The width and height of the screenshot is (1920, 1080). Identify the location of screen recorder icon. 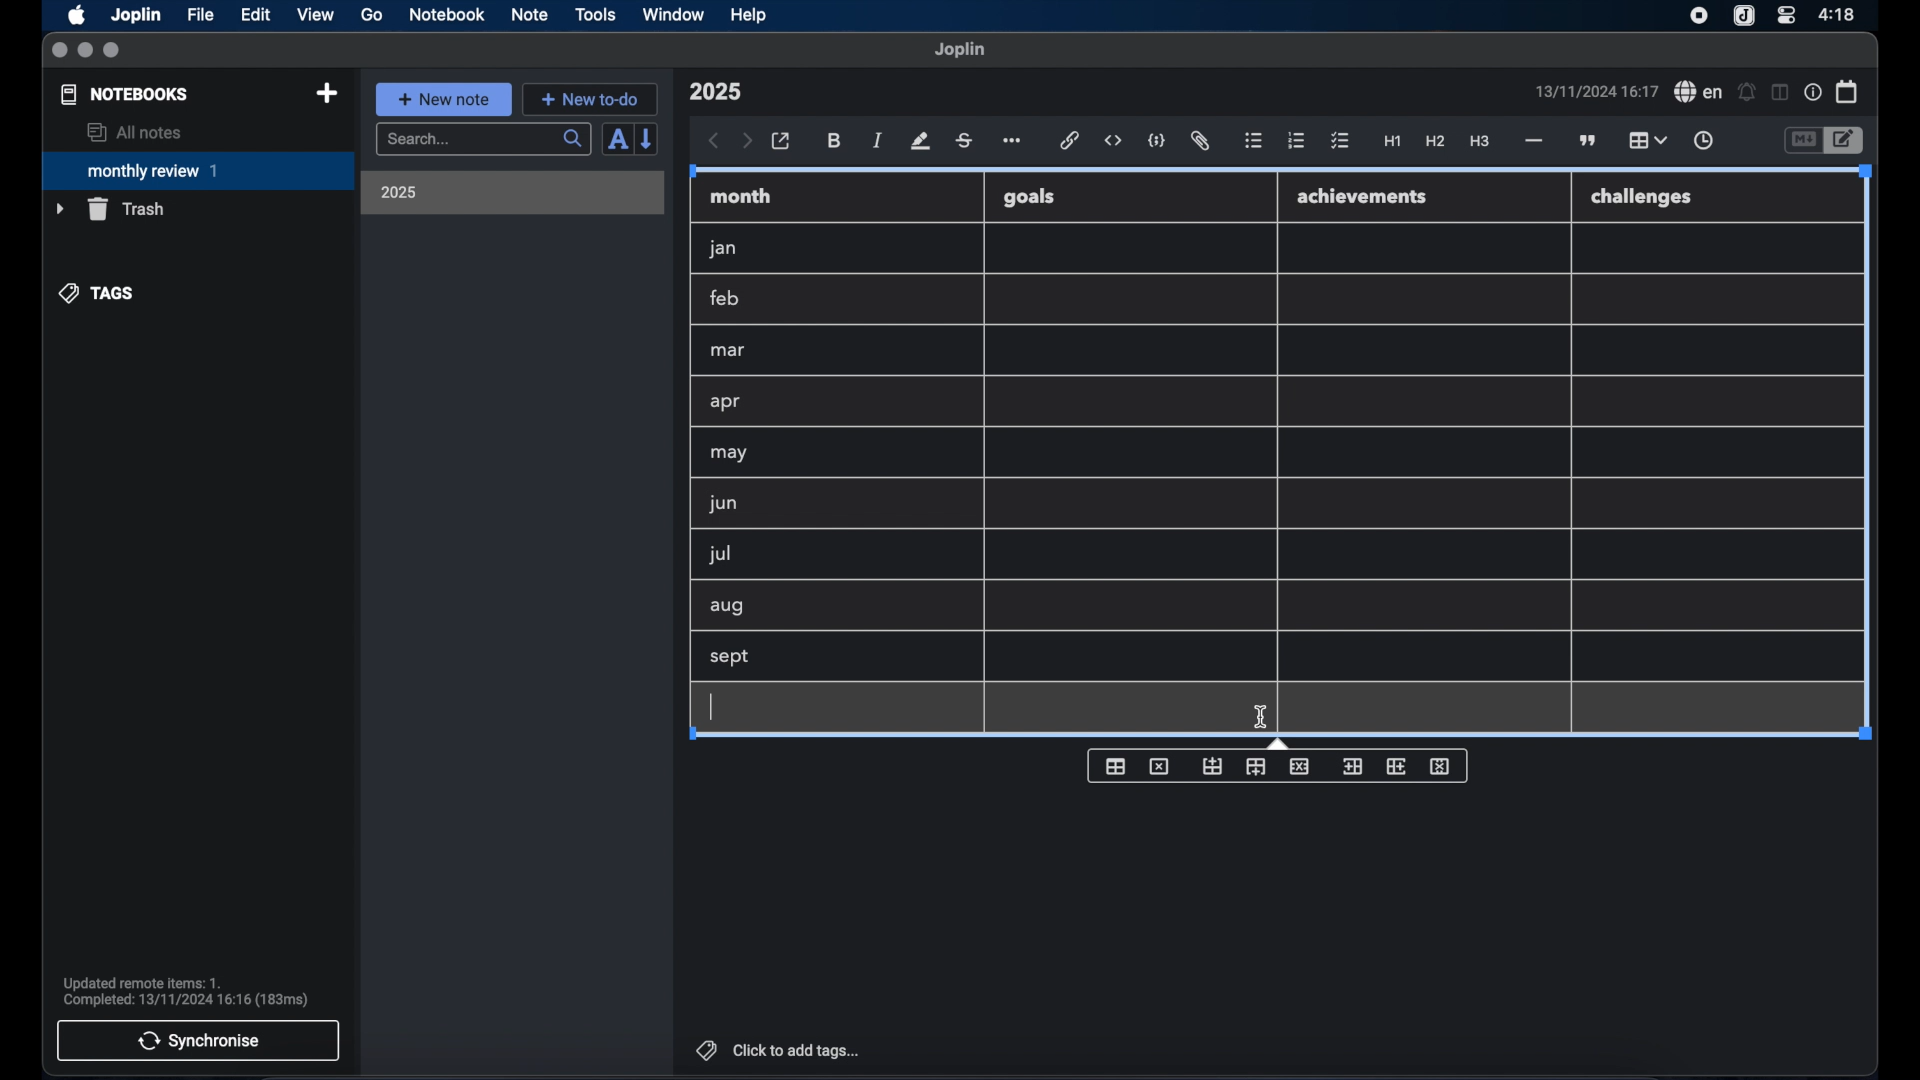
(1699, 16).